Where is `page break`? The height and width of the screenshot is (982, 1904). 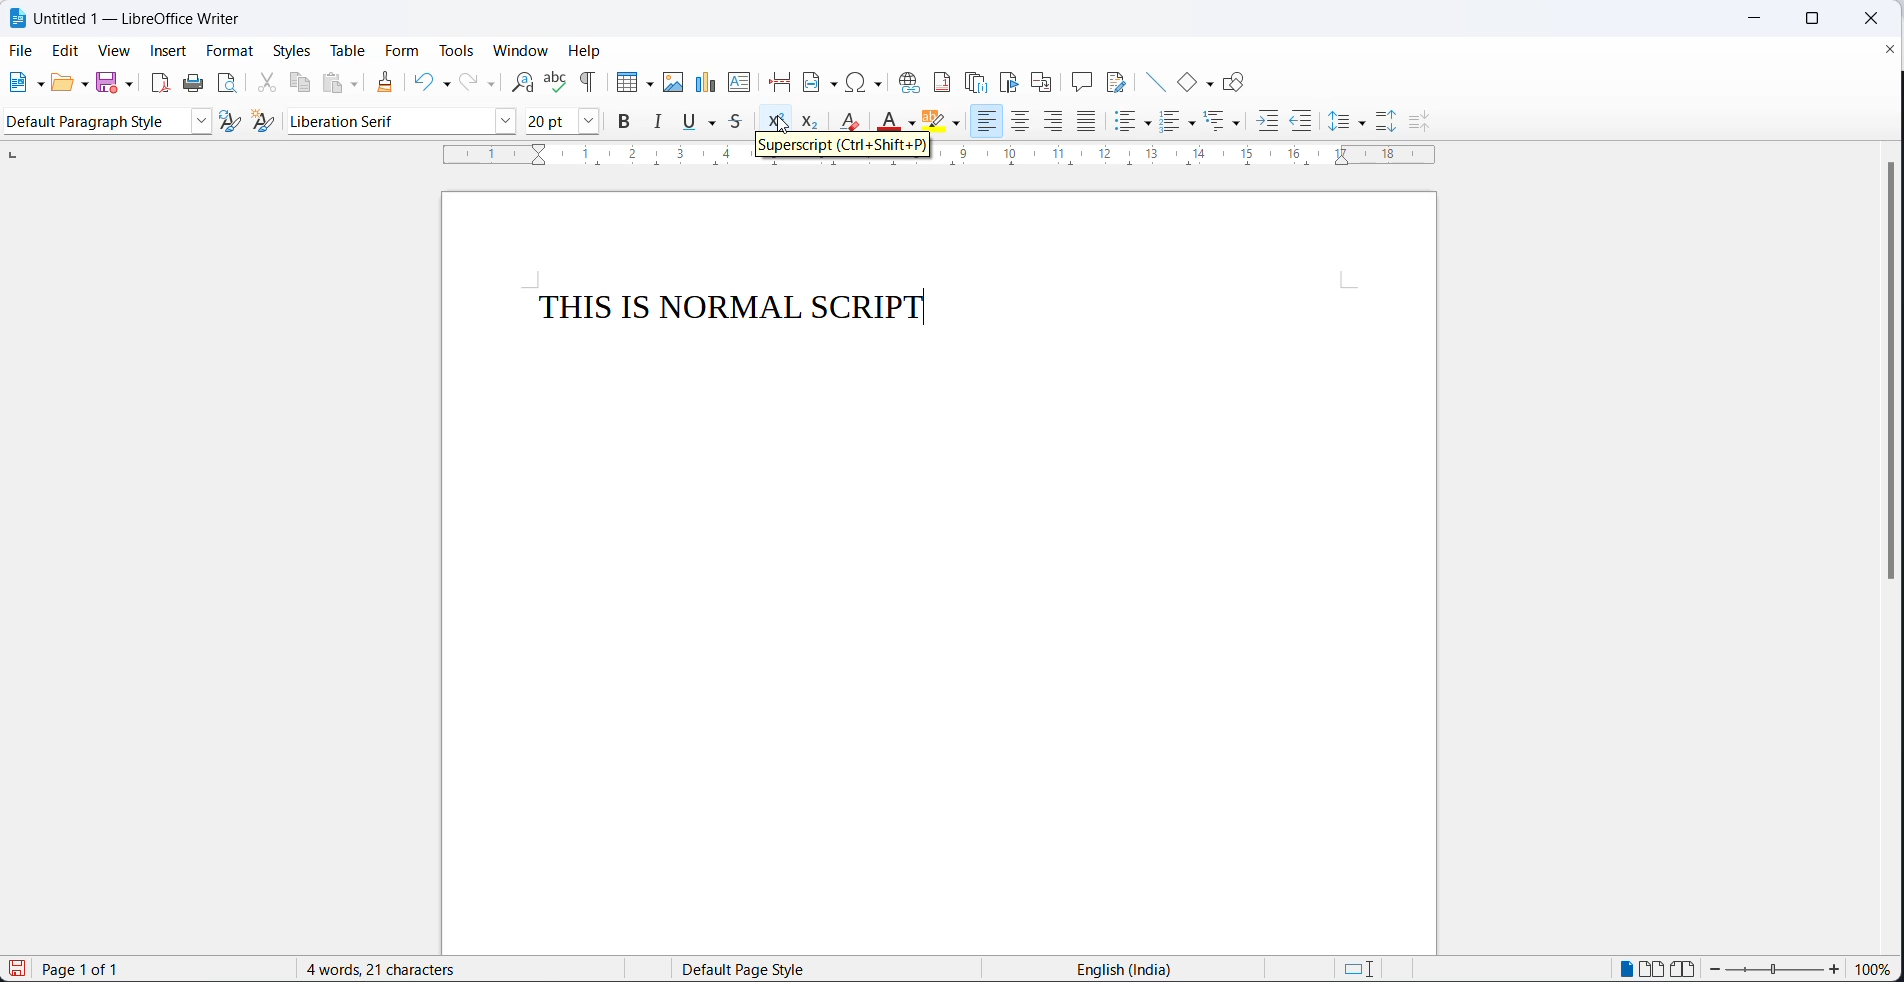 page break is located at coordinates (778, 79).